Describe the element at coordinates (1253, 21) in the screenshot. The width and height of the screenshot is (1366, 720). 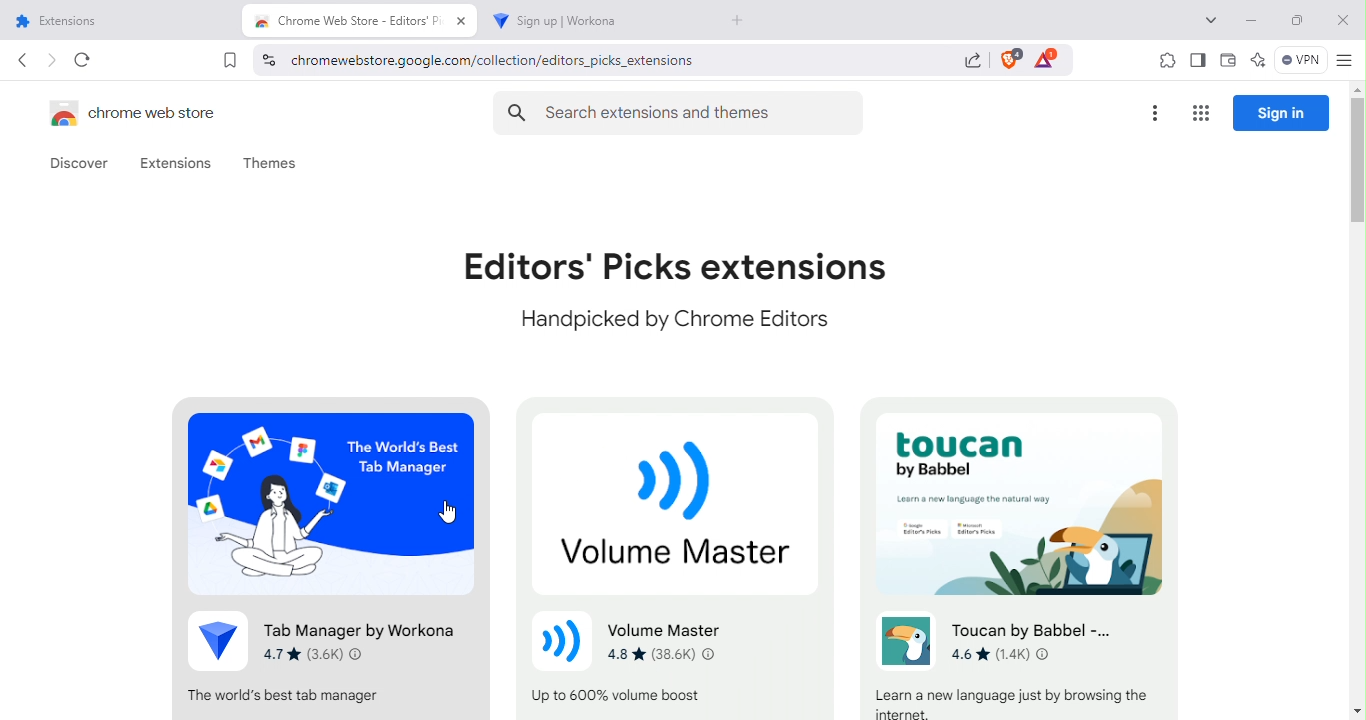
I see `Minimize` at that location.